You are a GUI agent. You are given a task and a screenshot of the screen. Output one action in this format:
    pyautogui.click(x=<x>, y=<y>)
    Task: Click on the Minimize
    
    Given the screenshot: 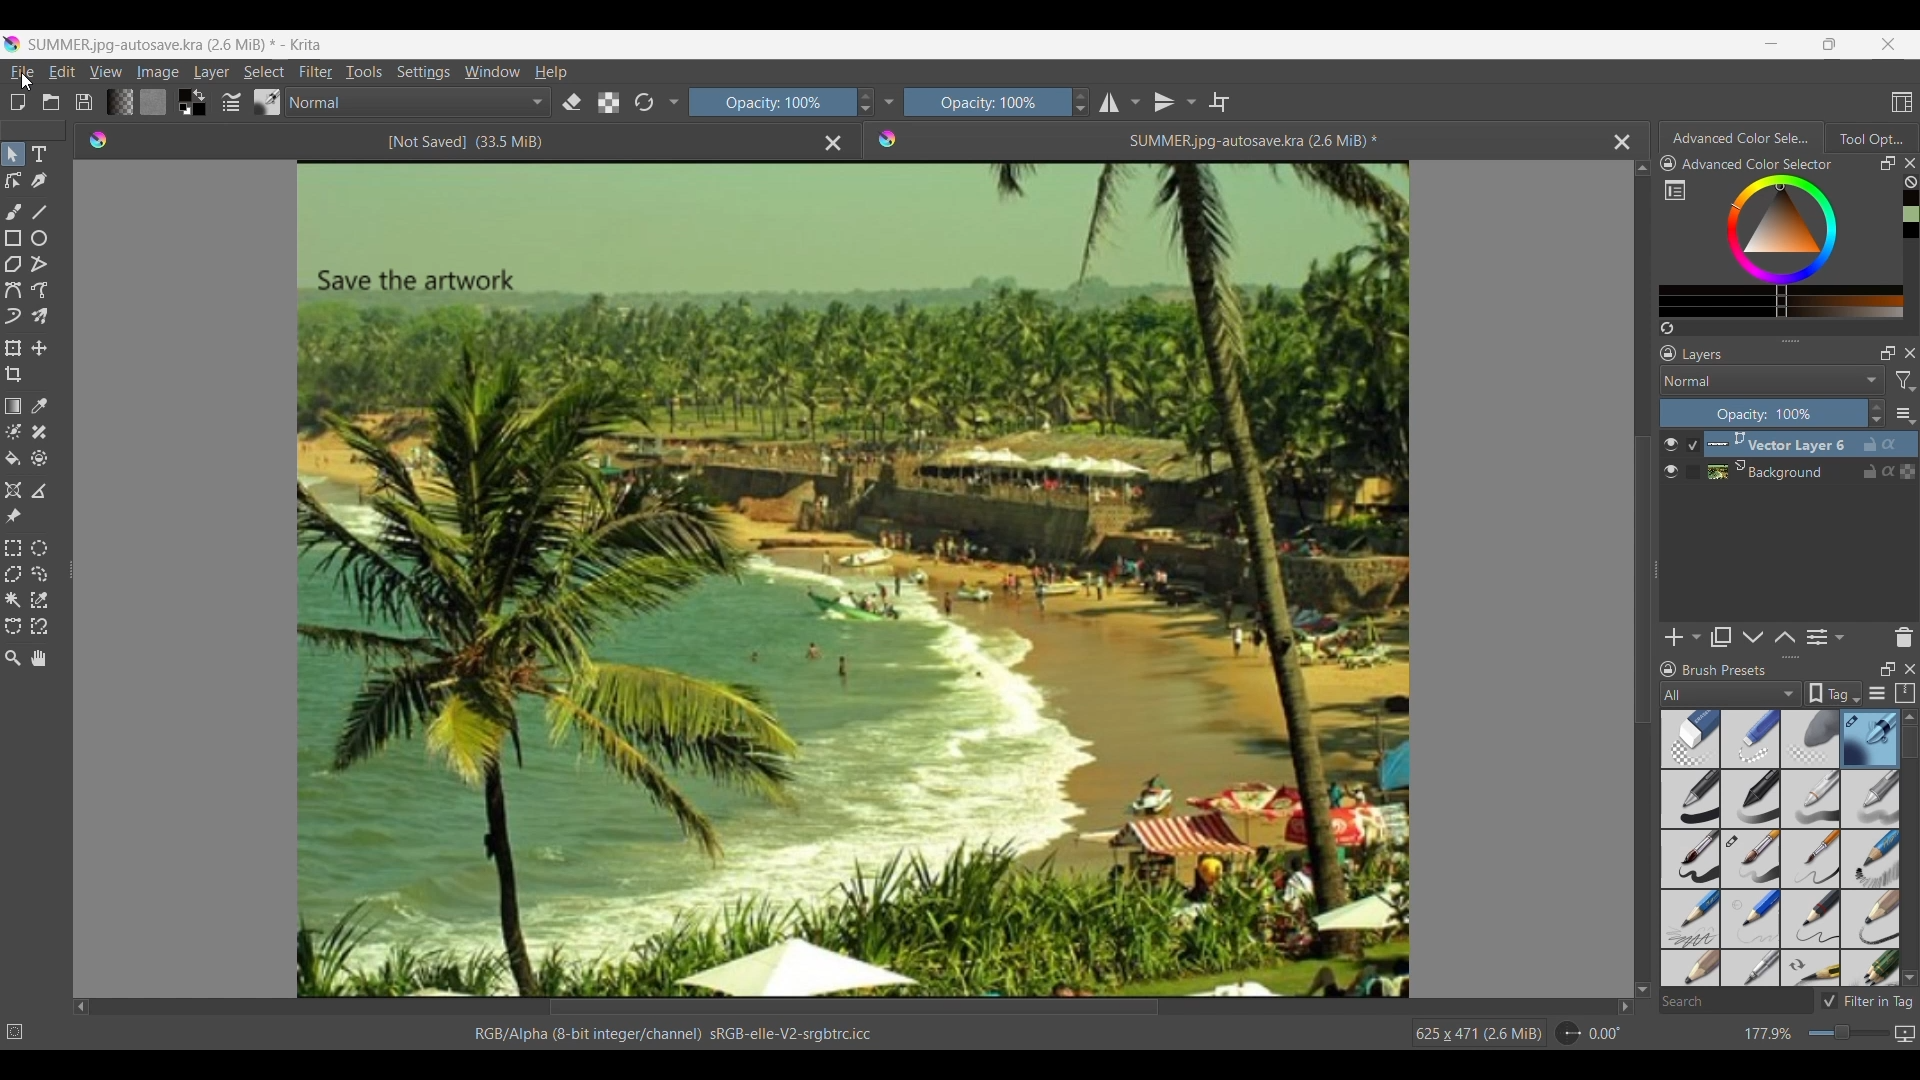 What is the action you would take?
    pyautogui.click(x=1772, y=44)
    